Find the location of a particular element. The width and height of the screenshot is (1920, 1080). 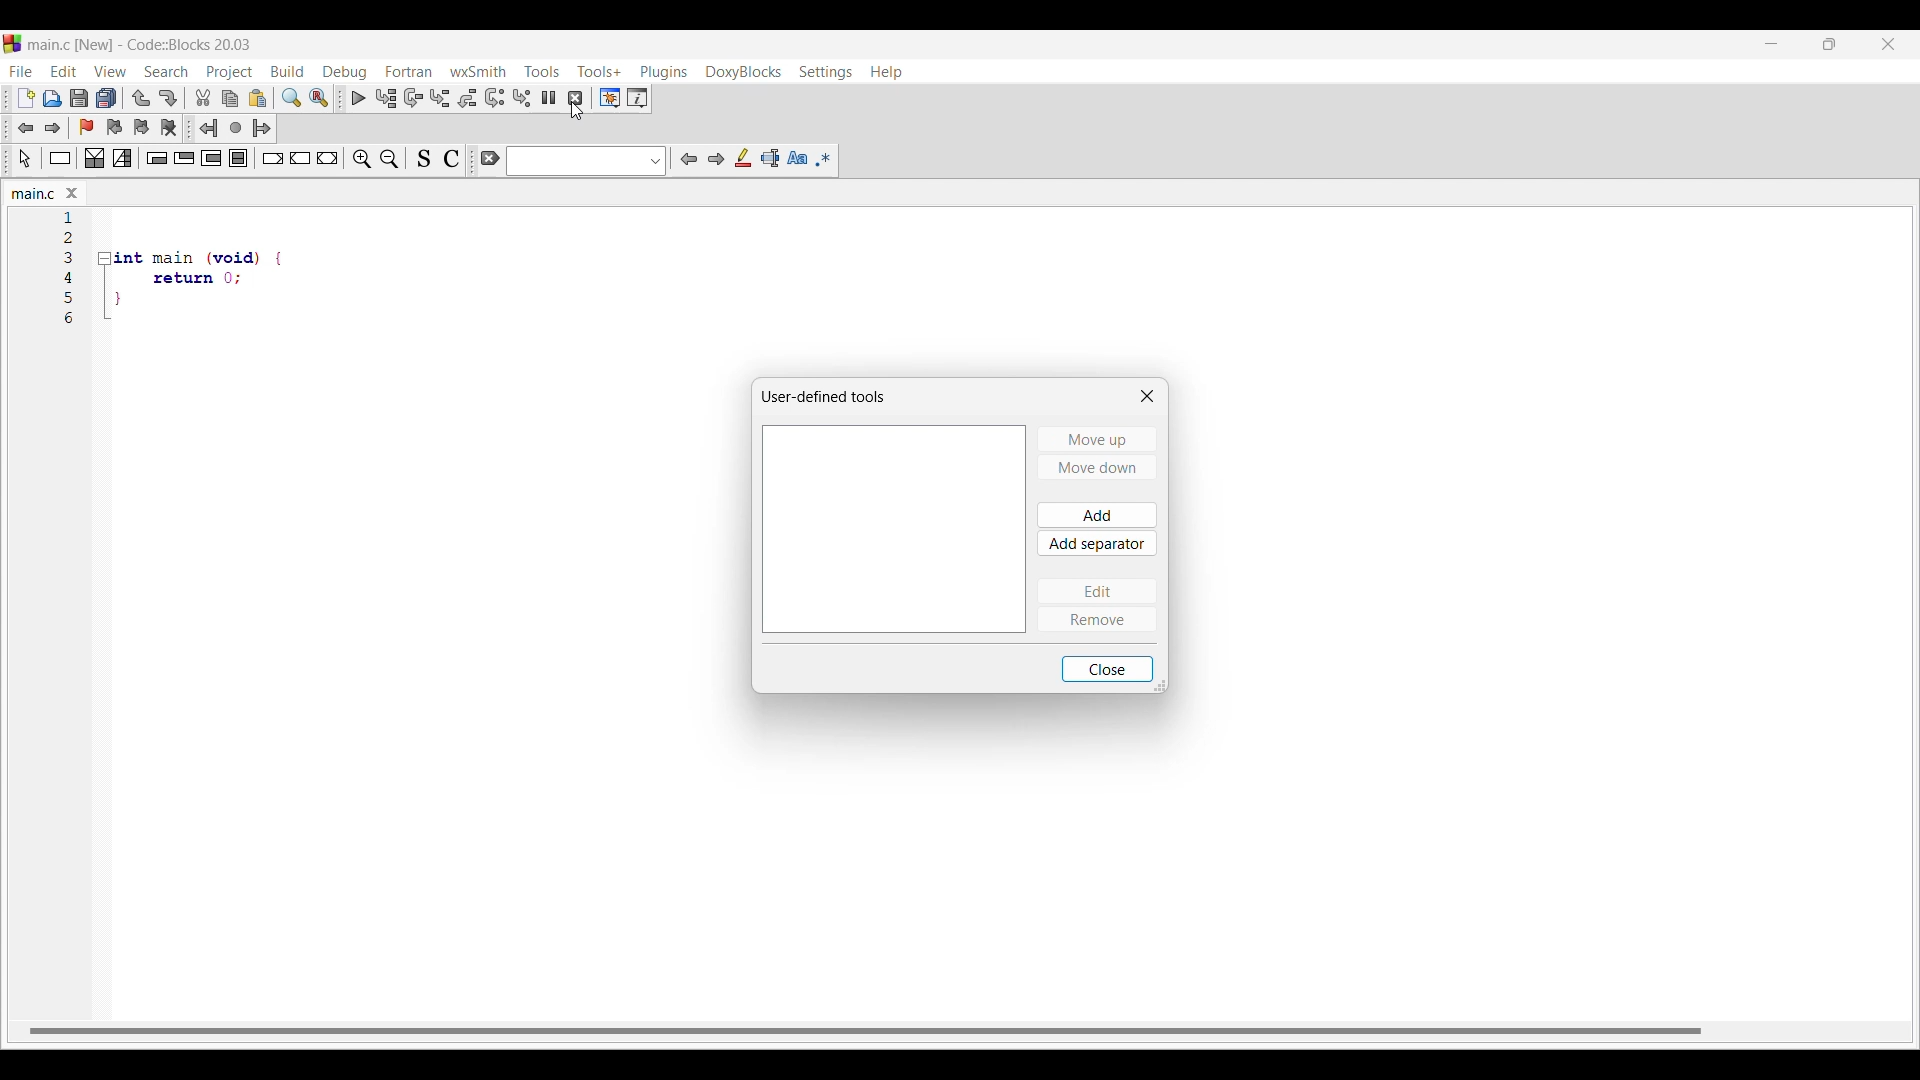

Tools menu is located at coordinates (542, 72).